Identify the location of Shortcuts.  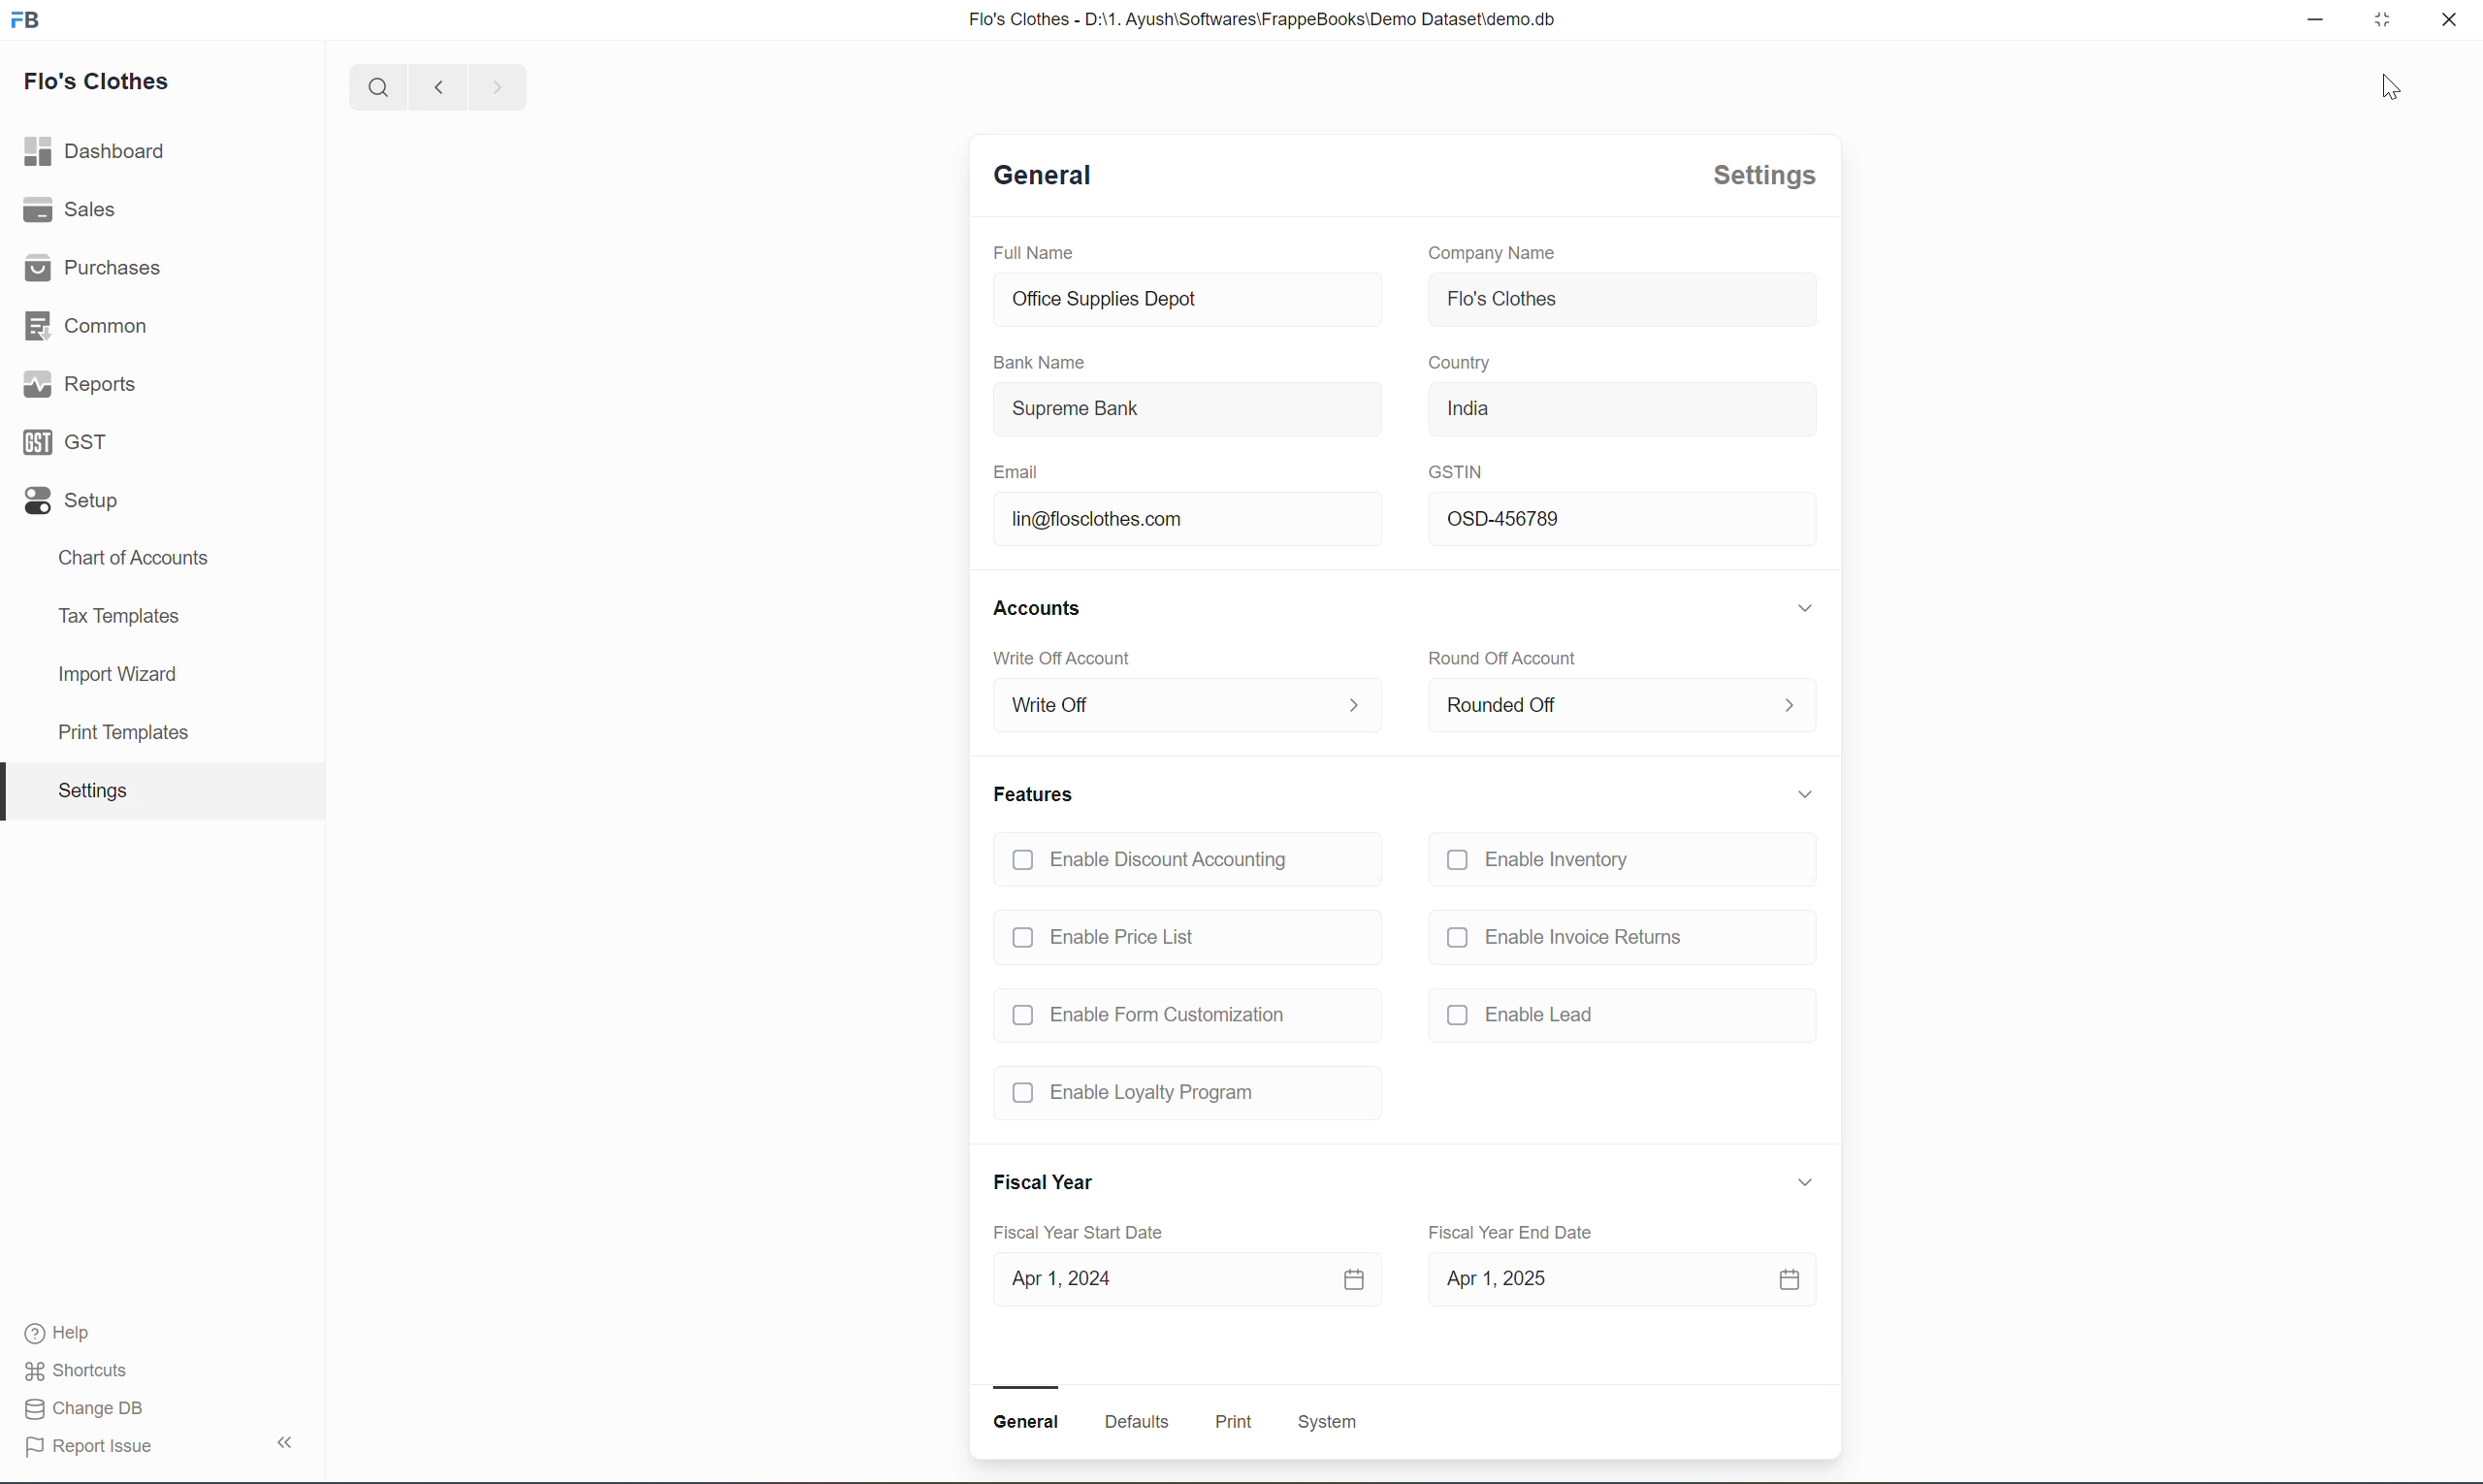
(80, 1370).